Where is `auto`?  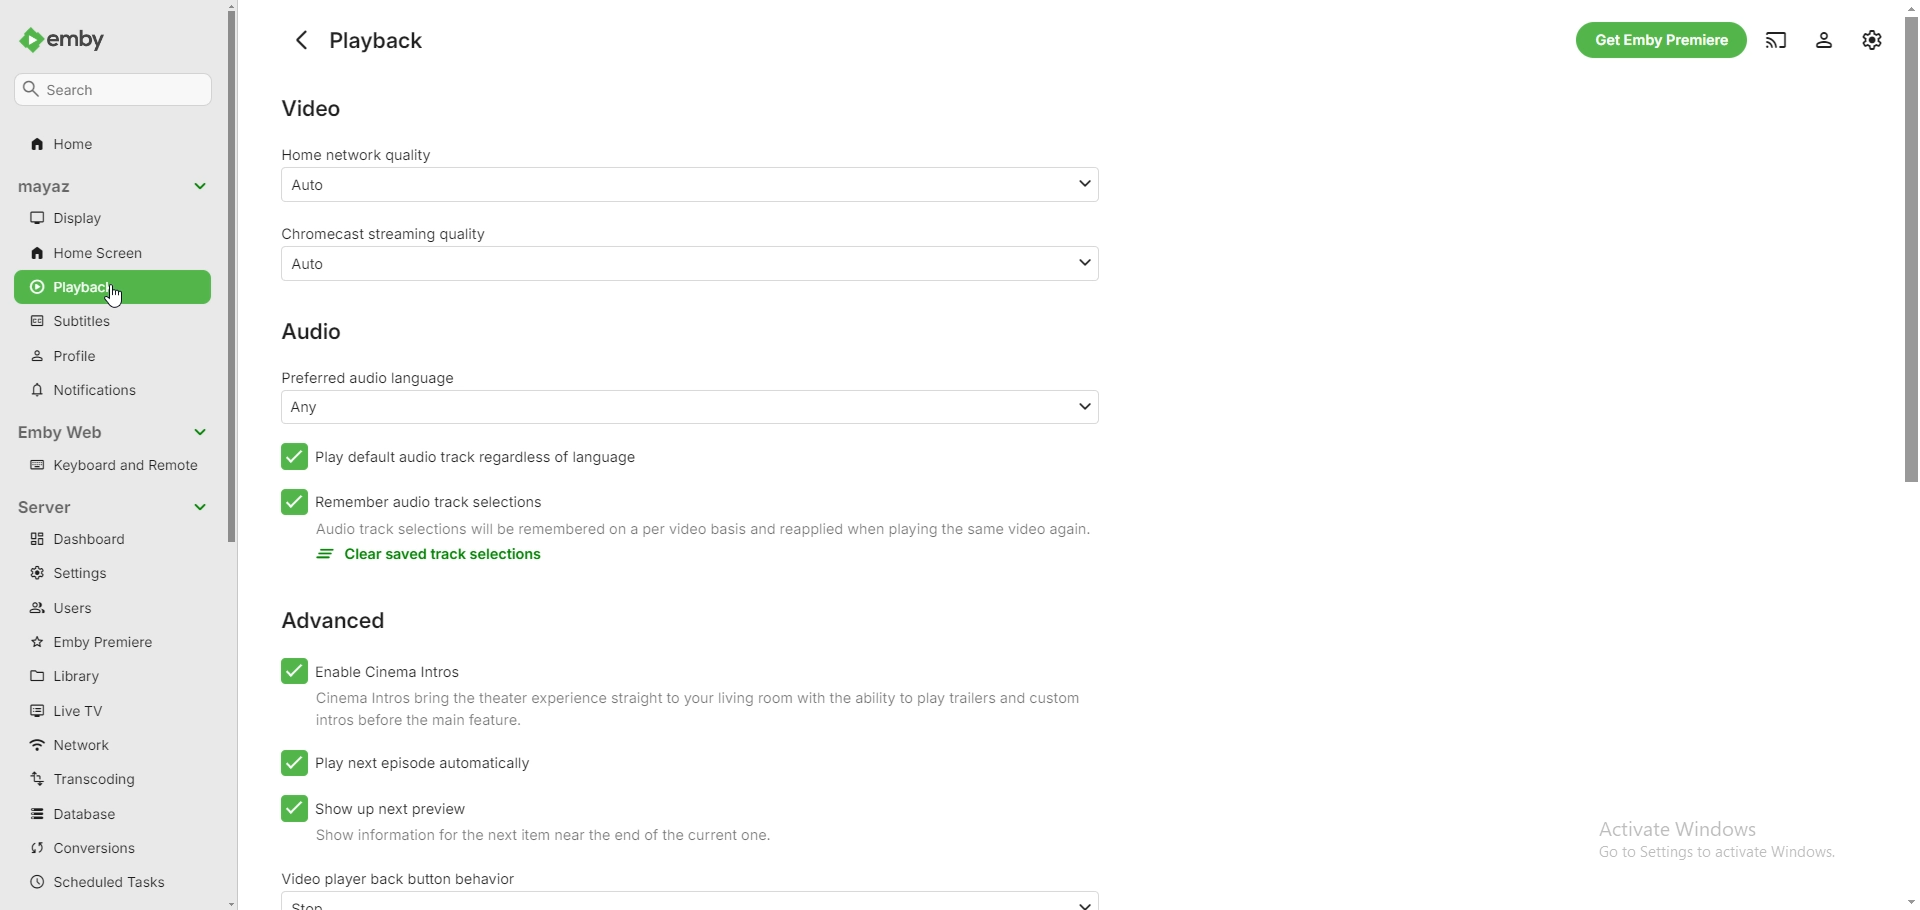
auto is located at coordinates (691, 183).